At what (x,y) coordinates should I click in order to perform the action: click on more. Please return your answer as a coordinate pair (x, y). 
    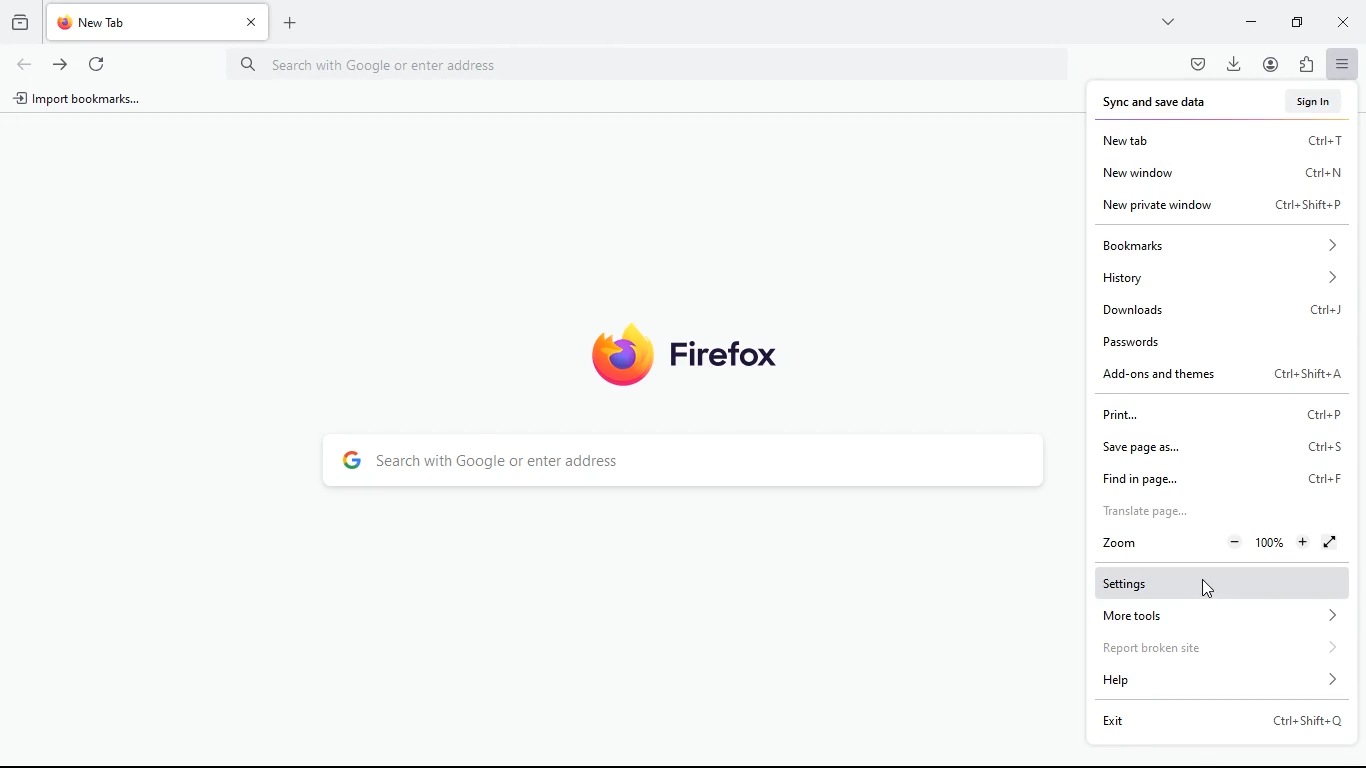
    Looking at the image, I should click on (1169, 21).